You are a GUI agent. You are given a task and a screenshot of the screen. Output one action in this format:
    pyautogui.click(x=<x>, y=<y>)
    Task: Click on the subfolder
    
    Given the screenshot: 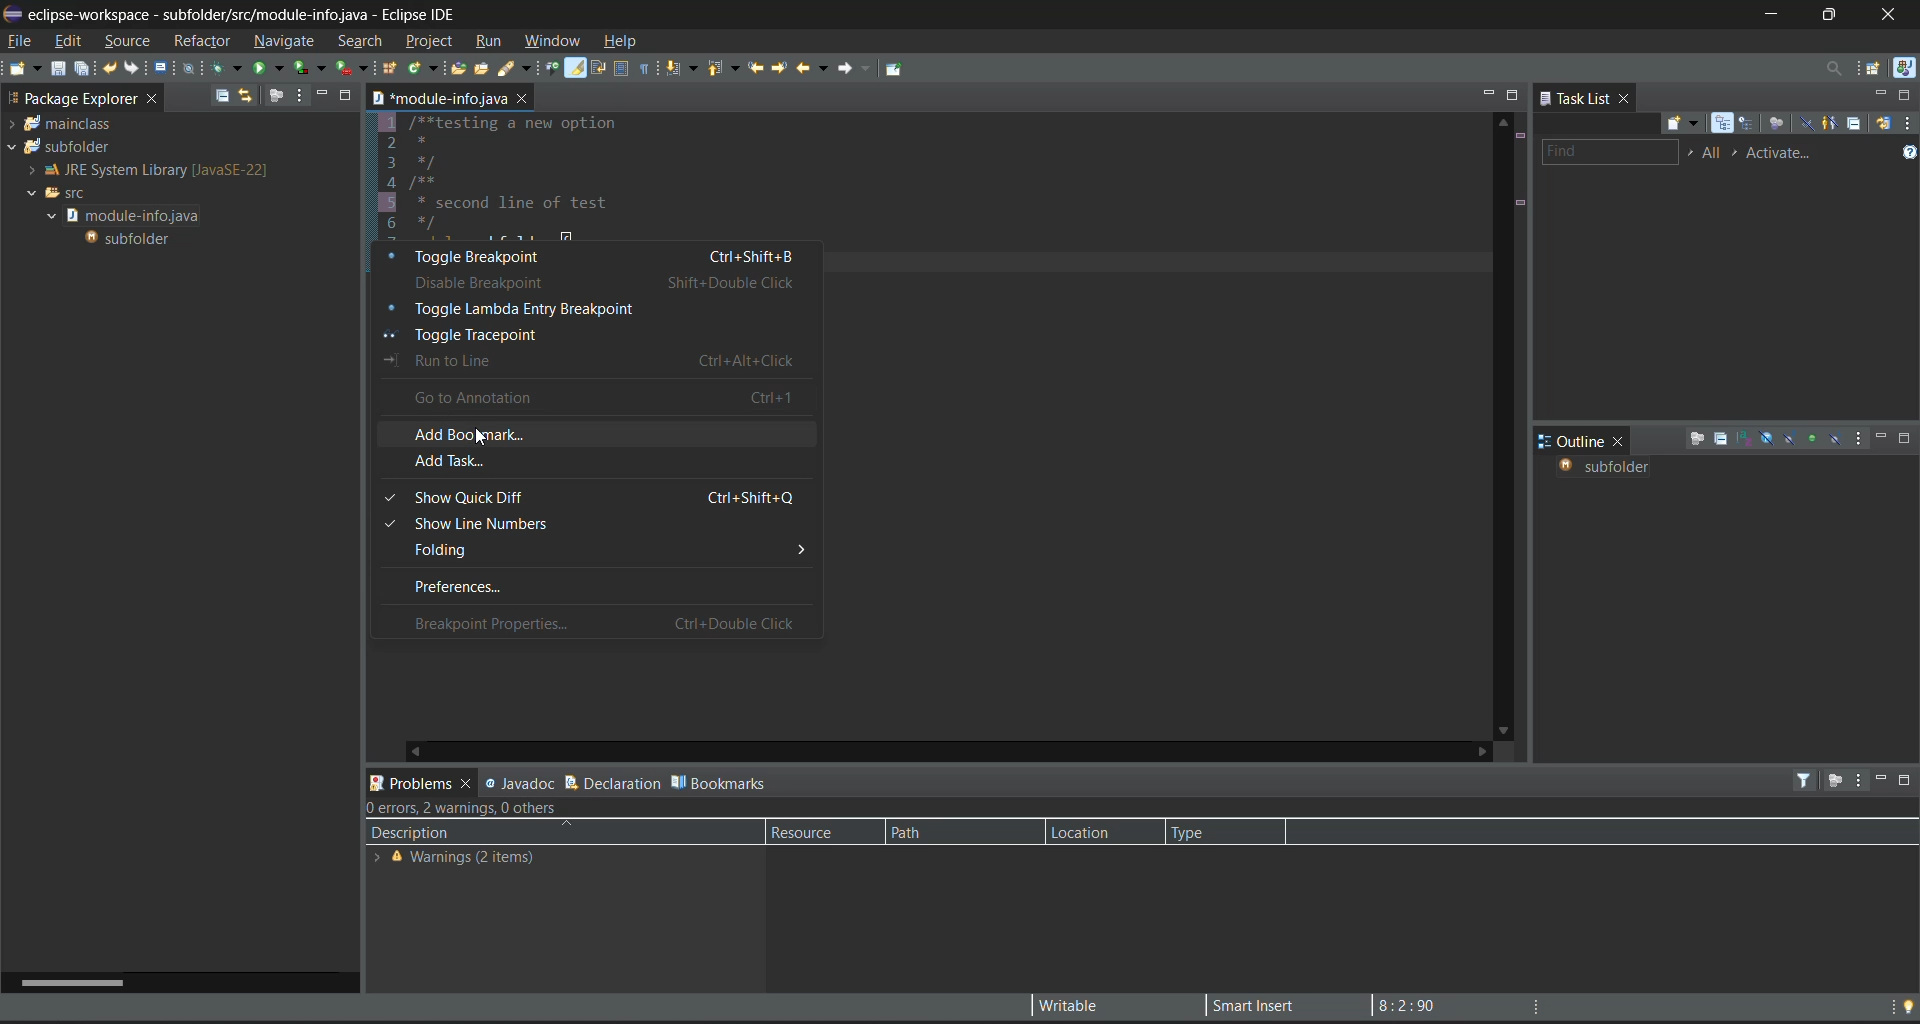 What is the action you would take?
    pyautogui.click(x=131, y=239)
    